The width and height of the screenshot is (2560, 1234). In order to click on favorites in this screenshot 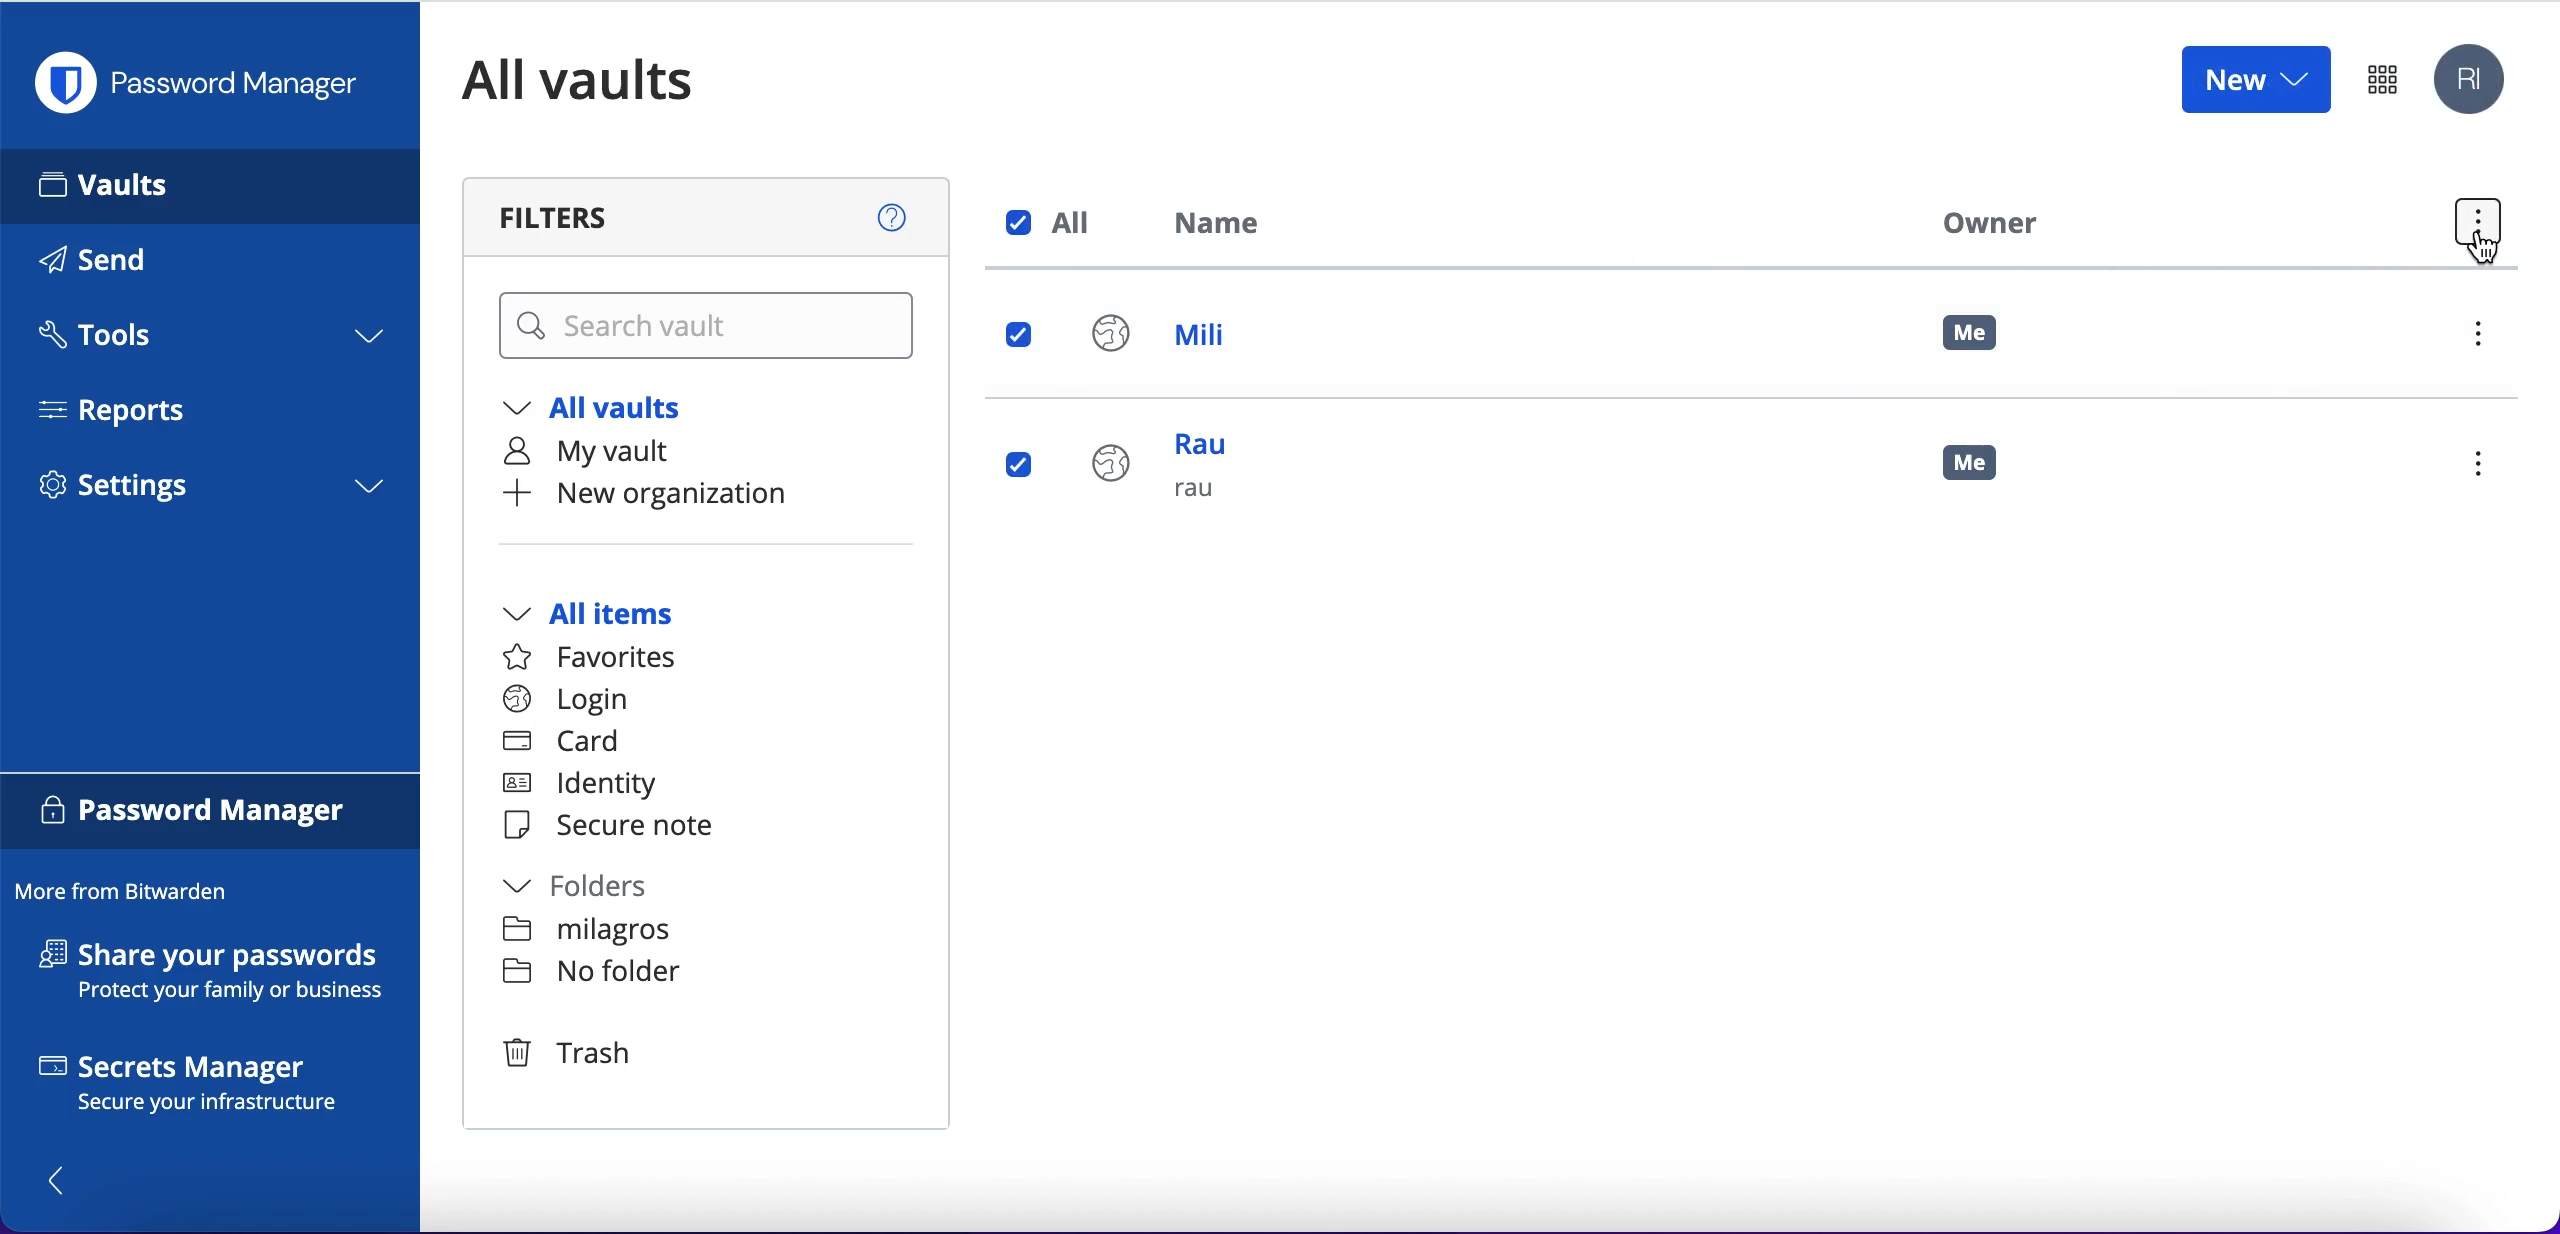, I will do `click(602, 658)`.